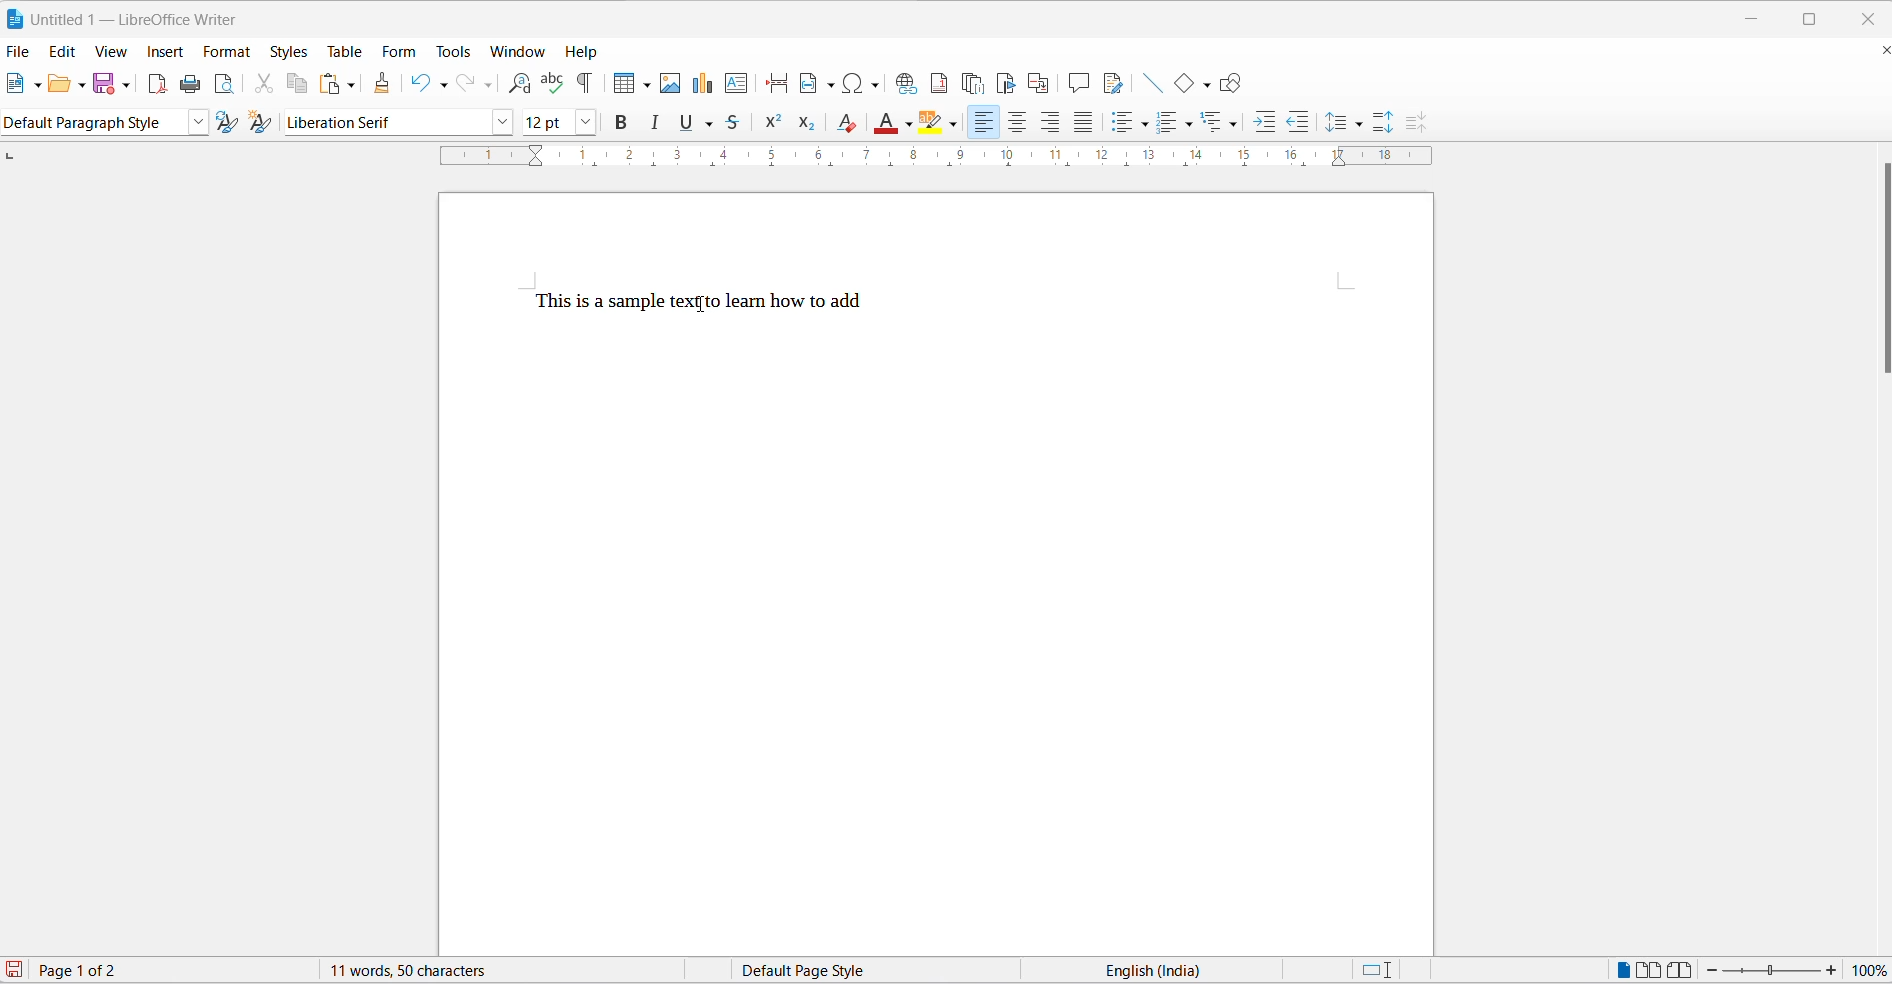 The height and width of the screenshot is (984, 1892). I want to click on find and replace, so click(520, 82).